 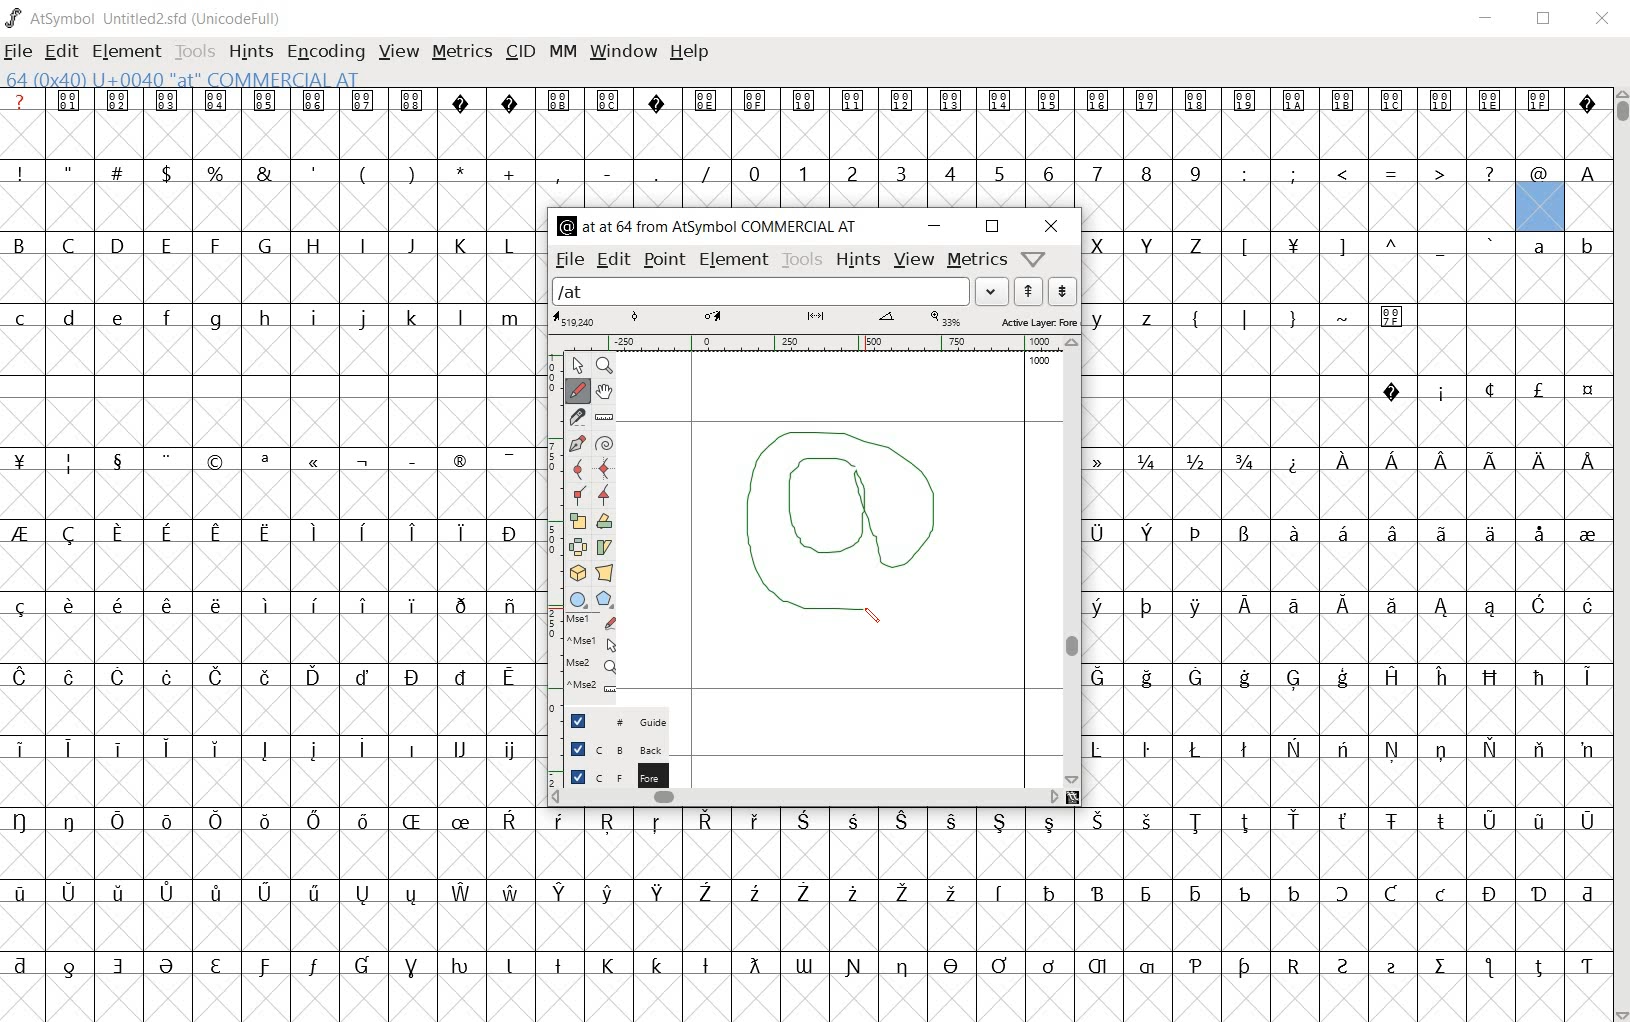 What do you see at coordinates (761, 291) in the screenshot?
I see `load word list` at bounding box center [761, 291].